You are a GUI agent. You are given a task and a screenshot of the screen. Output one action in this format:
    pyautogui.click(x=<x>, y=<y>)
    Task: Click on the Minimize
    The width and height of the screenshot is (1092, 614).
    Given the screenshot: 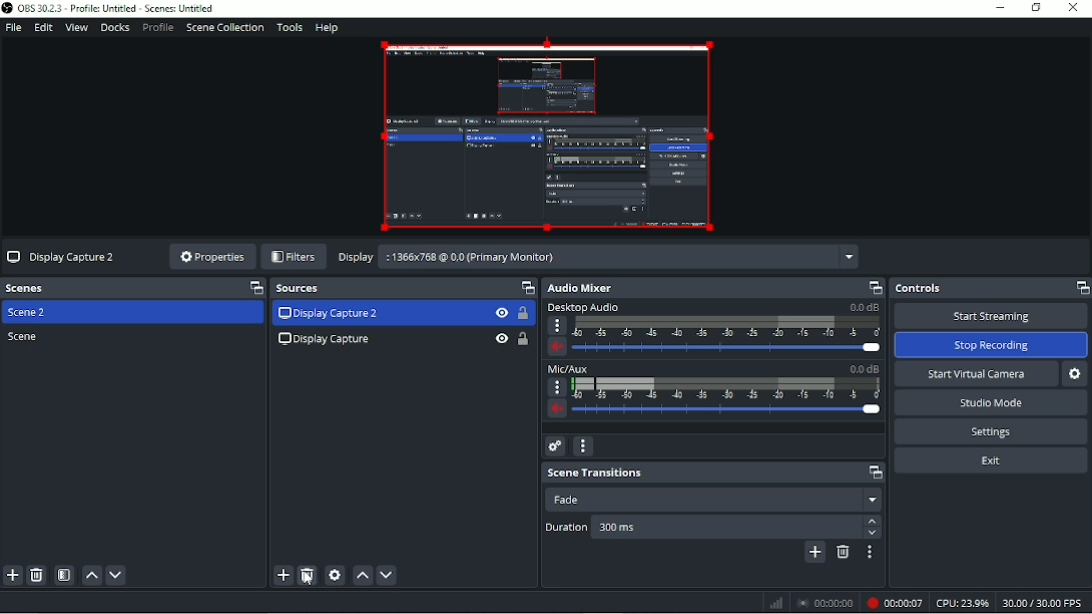 What is the action you would take?
    pyautogui.click(x=999, y=8)
    